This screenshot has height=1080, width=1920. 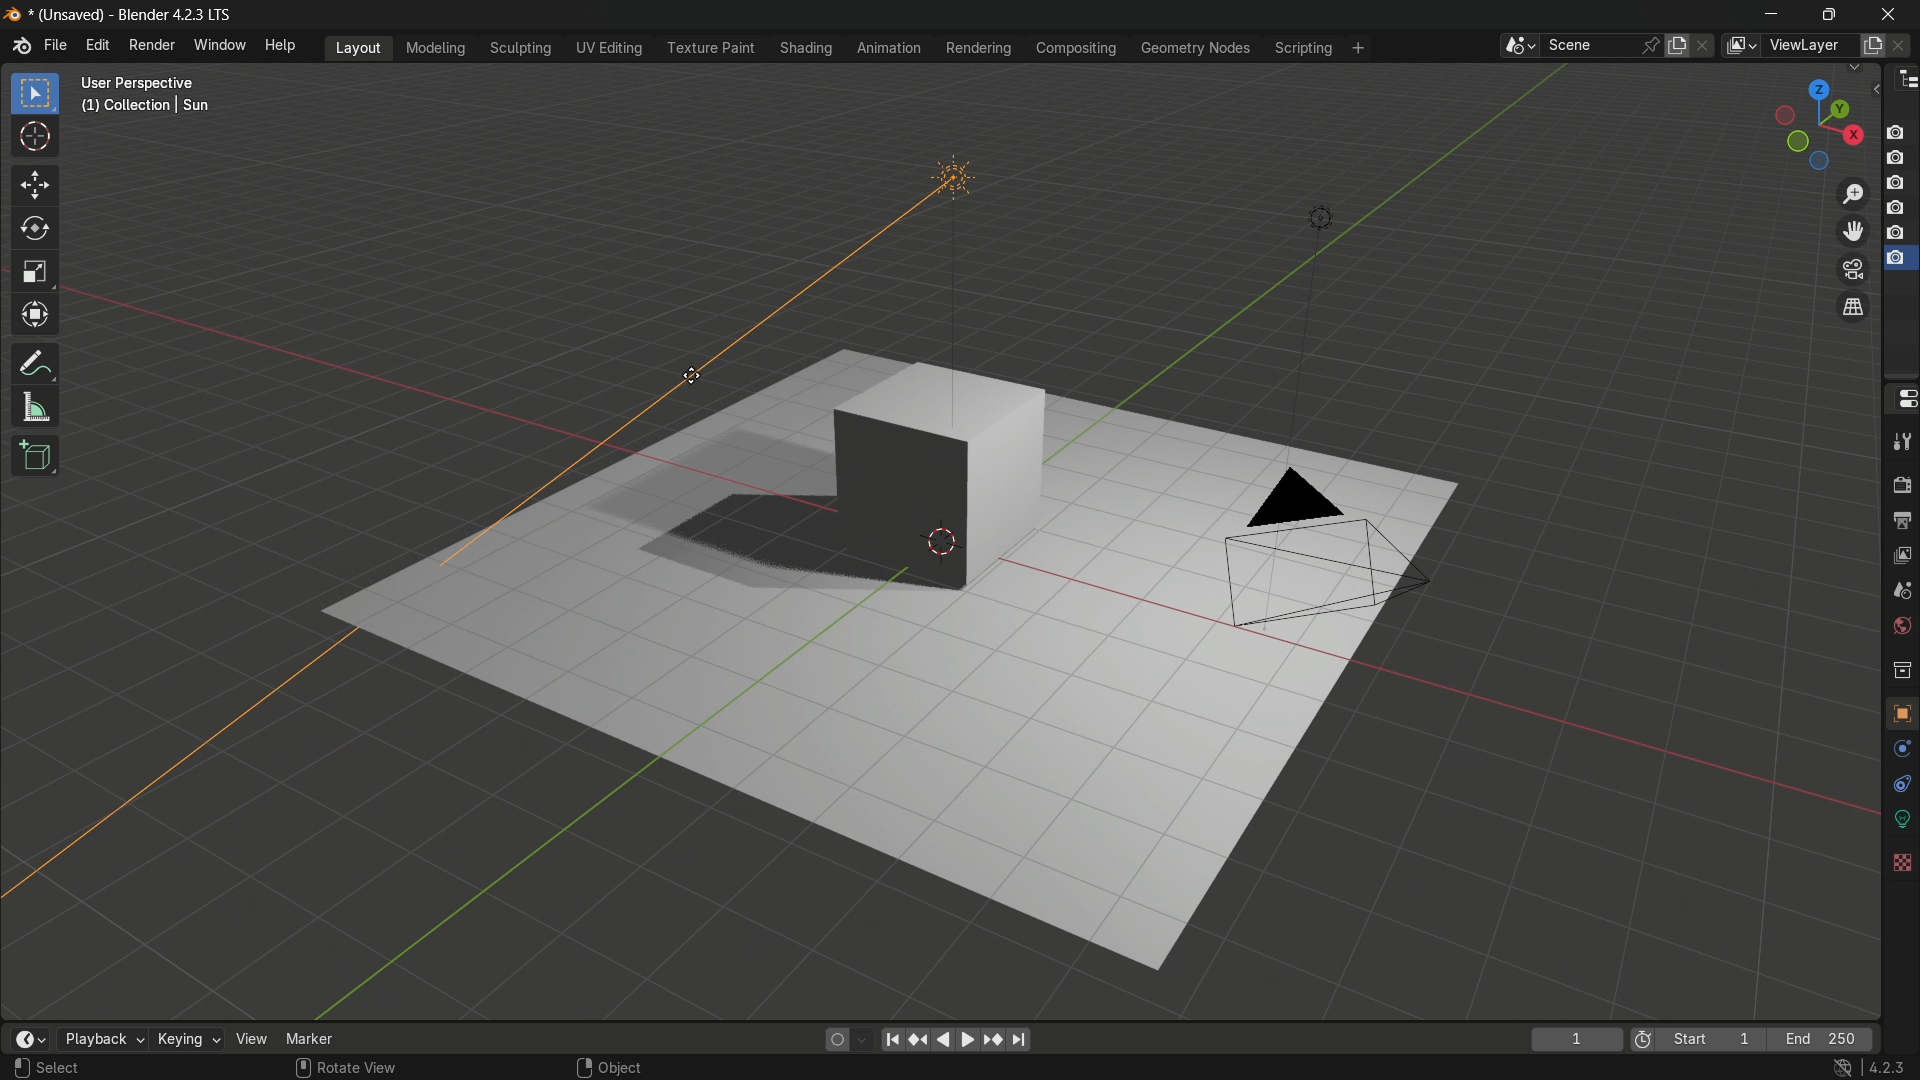 I want to click on view layer, so click(x=1742, y=46).